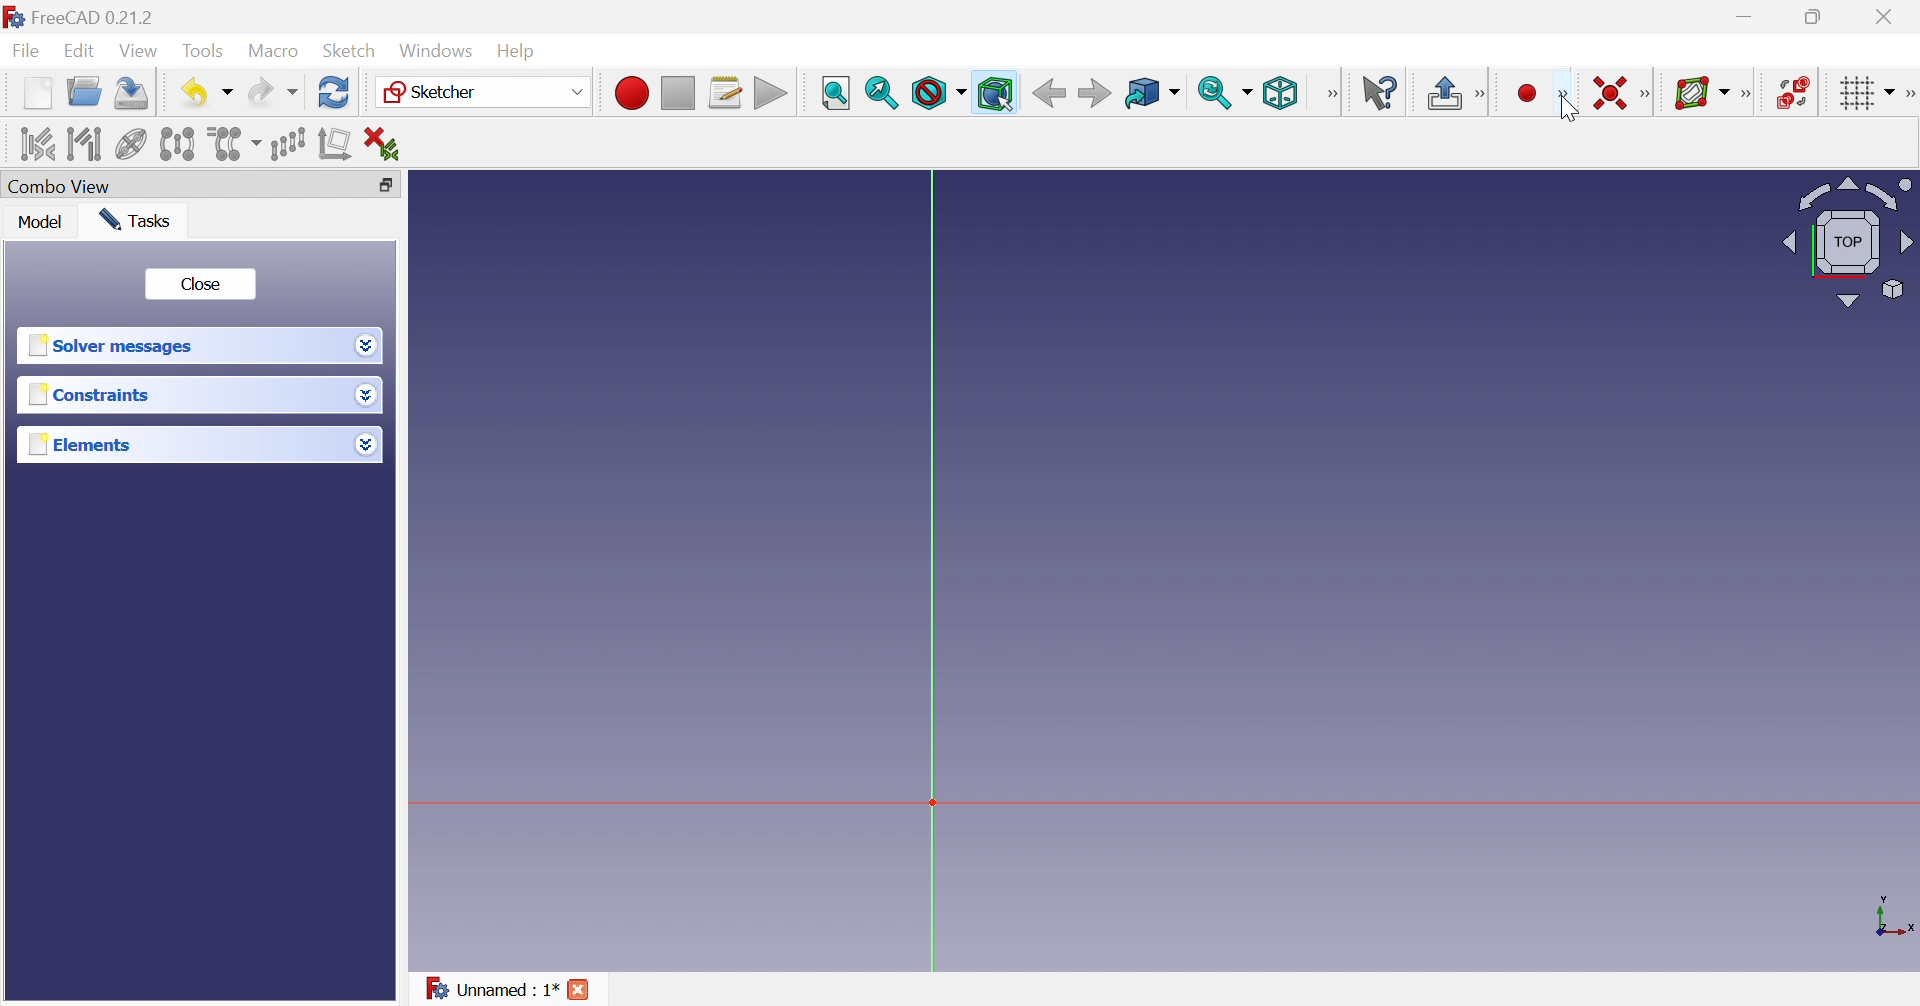 This screenshot has height=1006, width=1920. What do you see at coordinates (1526, 94) in the screenshot?
I see `Create point` at bounding box center [1526, 94].